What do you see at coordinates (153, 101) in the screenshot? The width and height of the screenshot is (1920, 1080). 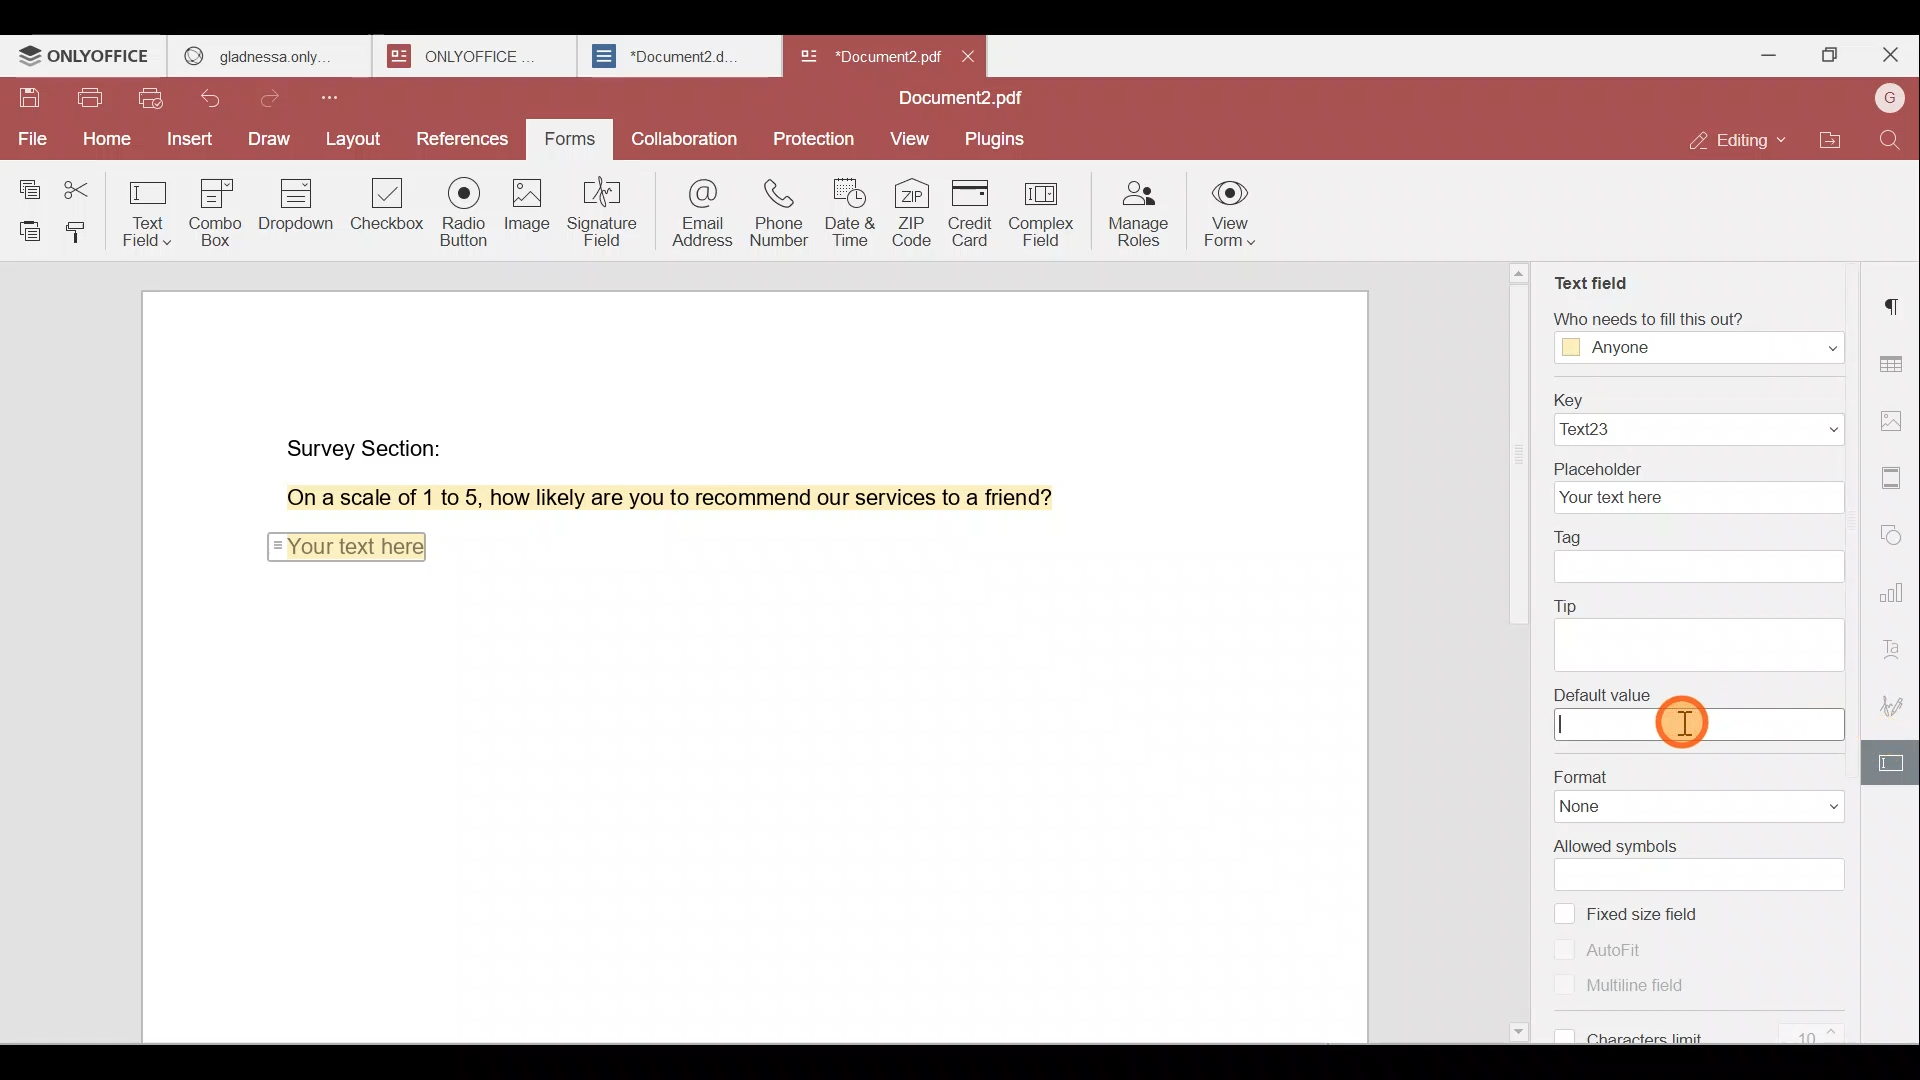 I see `Quick print` at bounding box center [153, 101].